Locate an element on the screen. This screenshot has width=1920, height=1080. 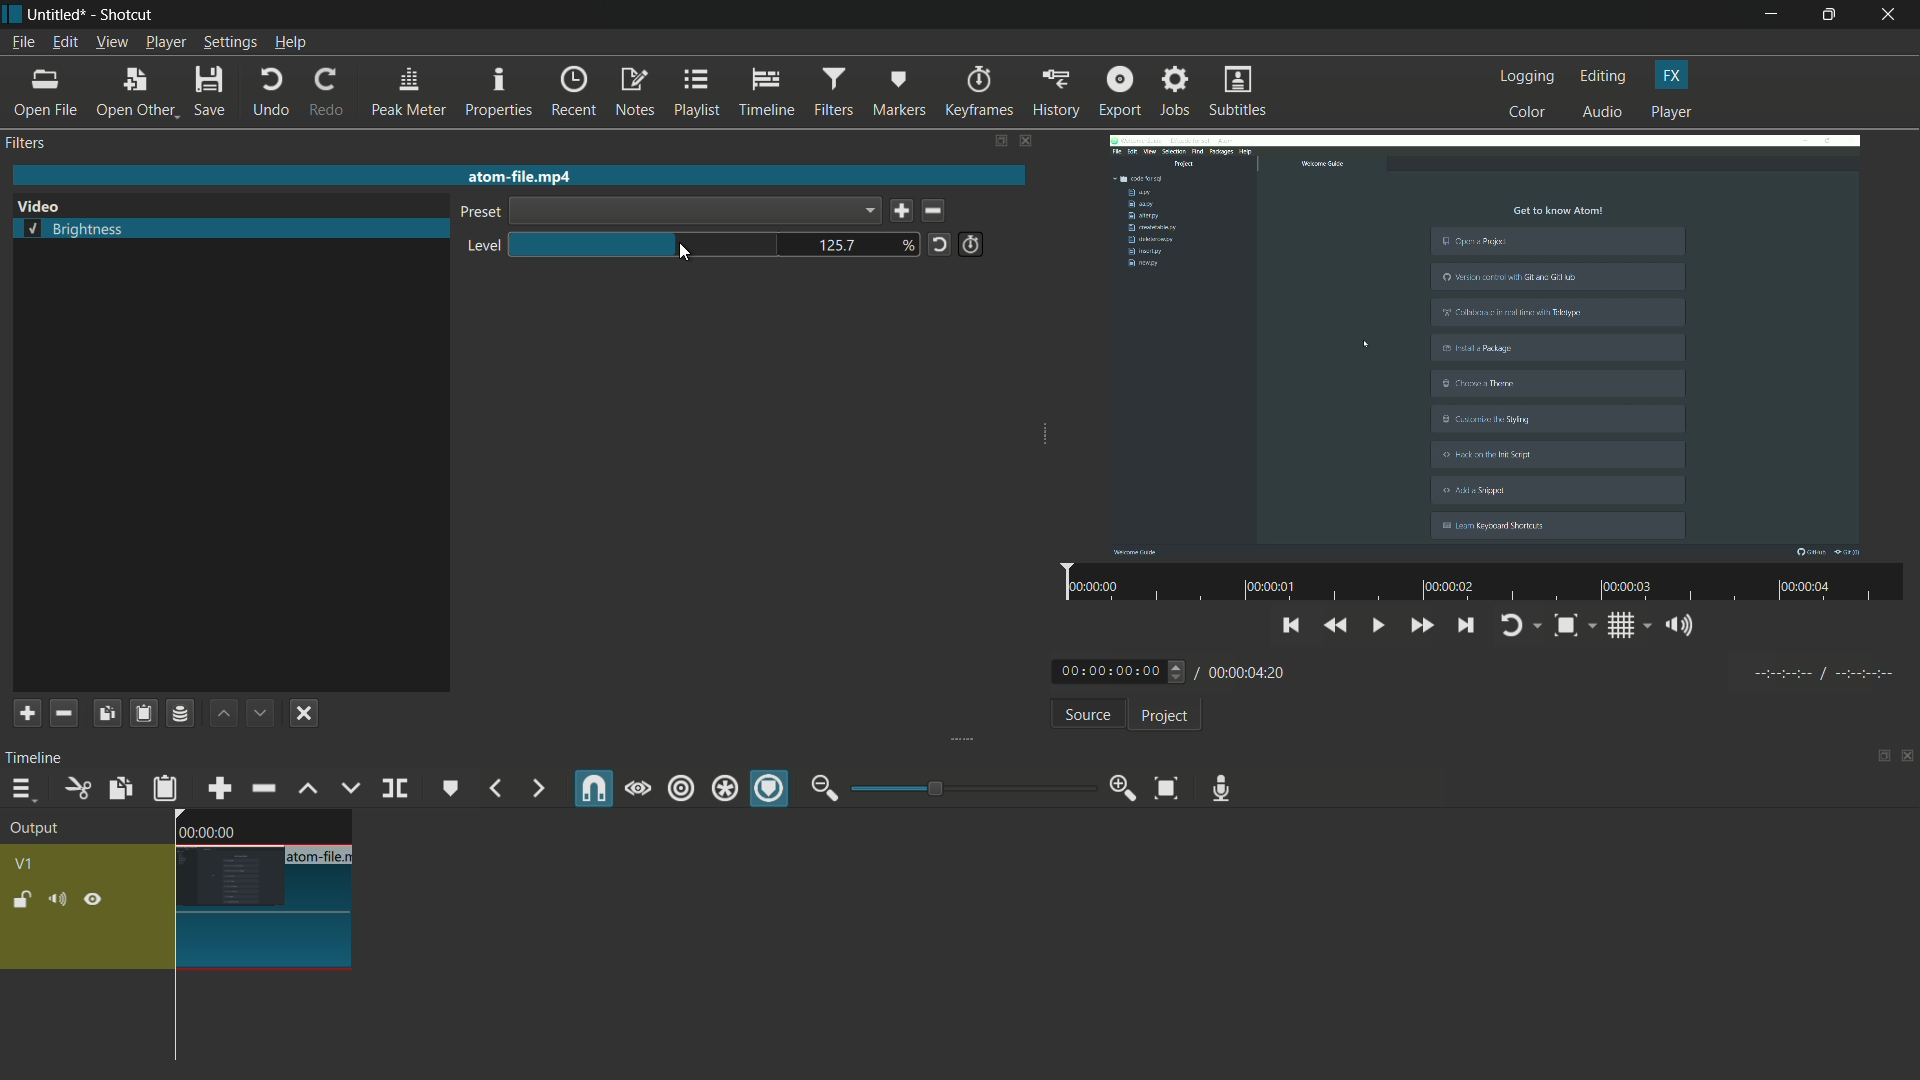
atom-file.mp4 is located at coordinates (518, 175).